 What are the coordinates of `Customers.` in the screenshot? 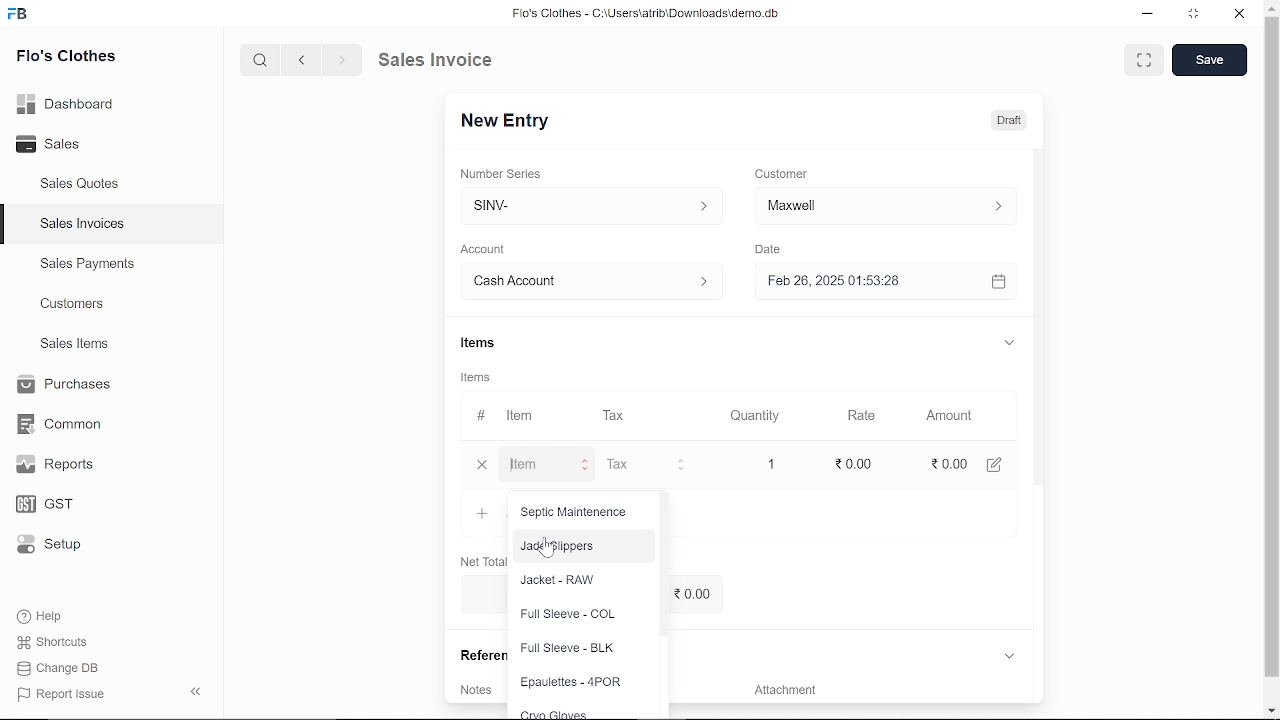 It's located at (73, 304).